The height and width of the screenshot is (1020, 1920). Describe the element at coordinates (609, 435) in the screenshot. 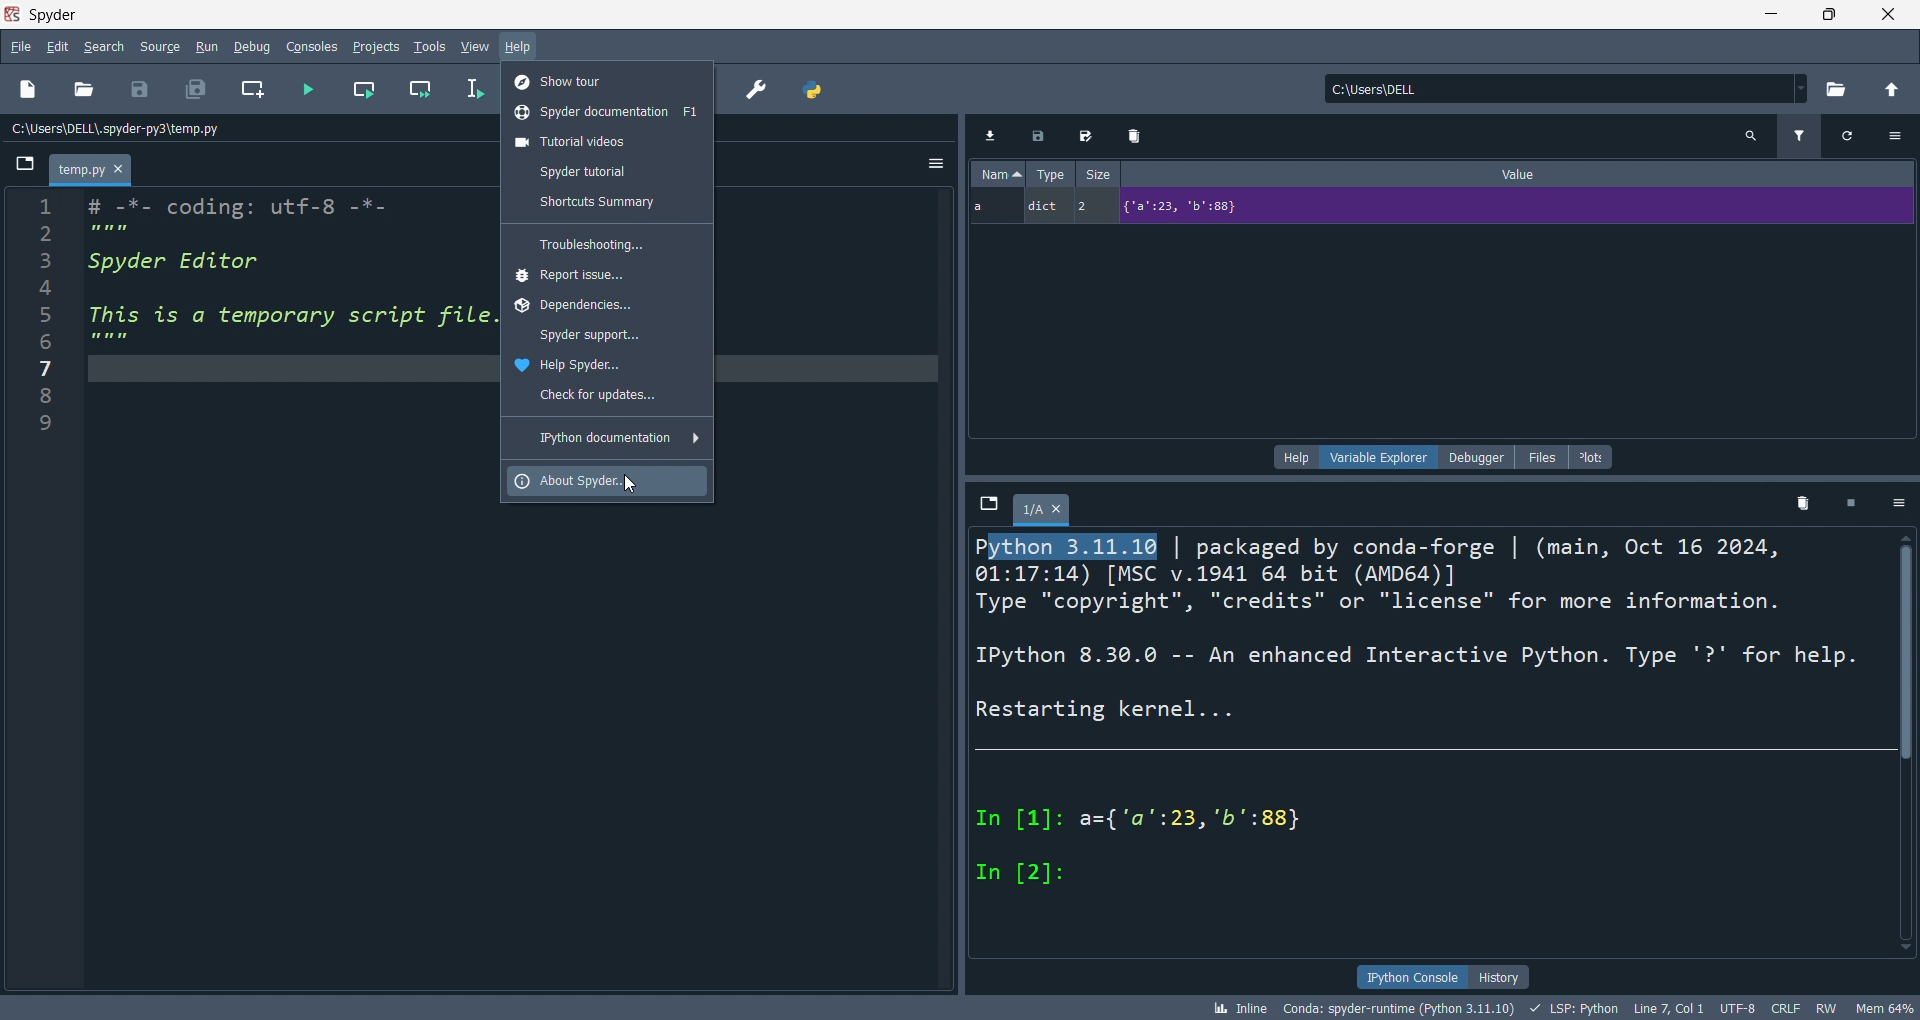

I see `ipython documentation` at that location.